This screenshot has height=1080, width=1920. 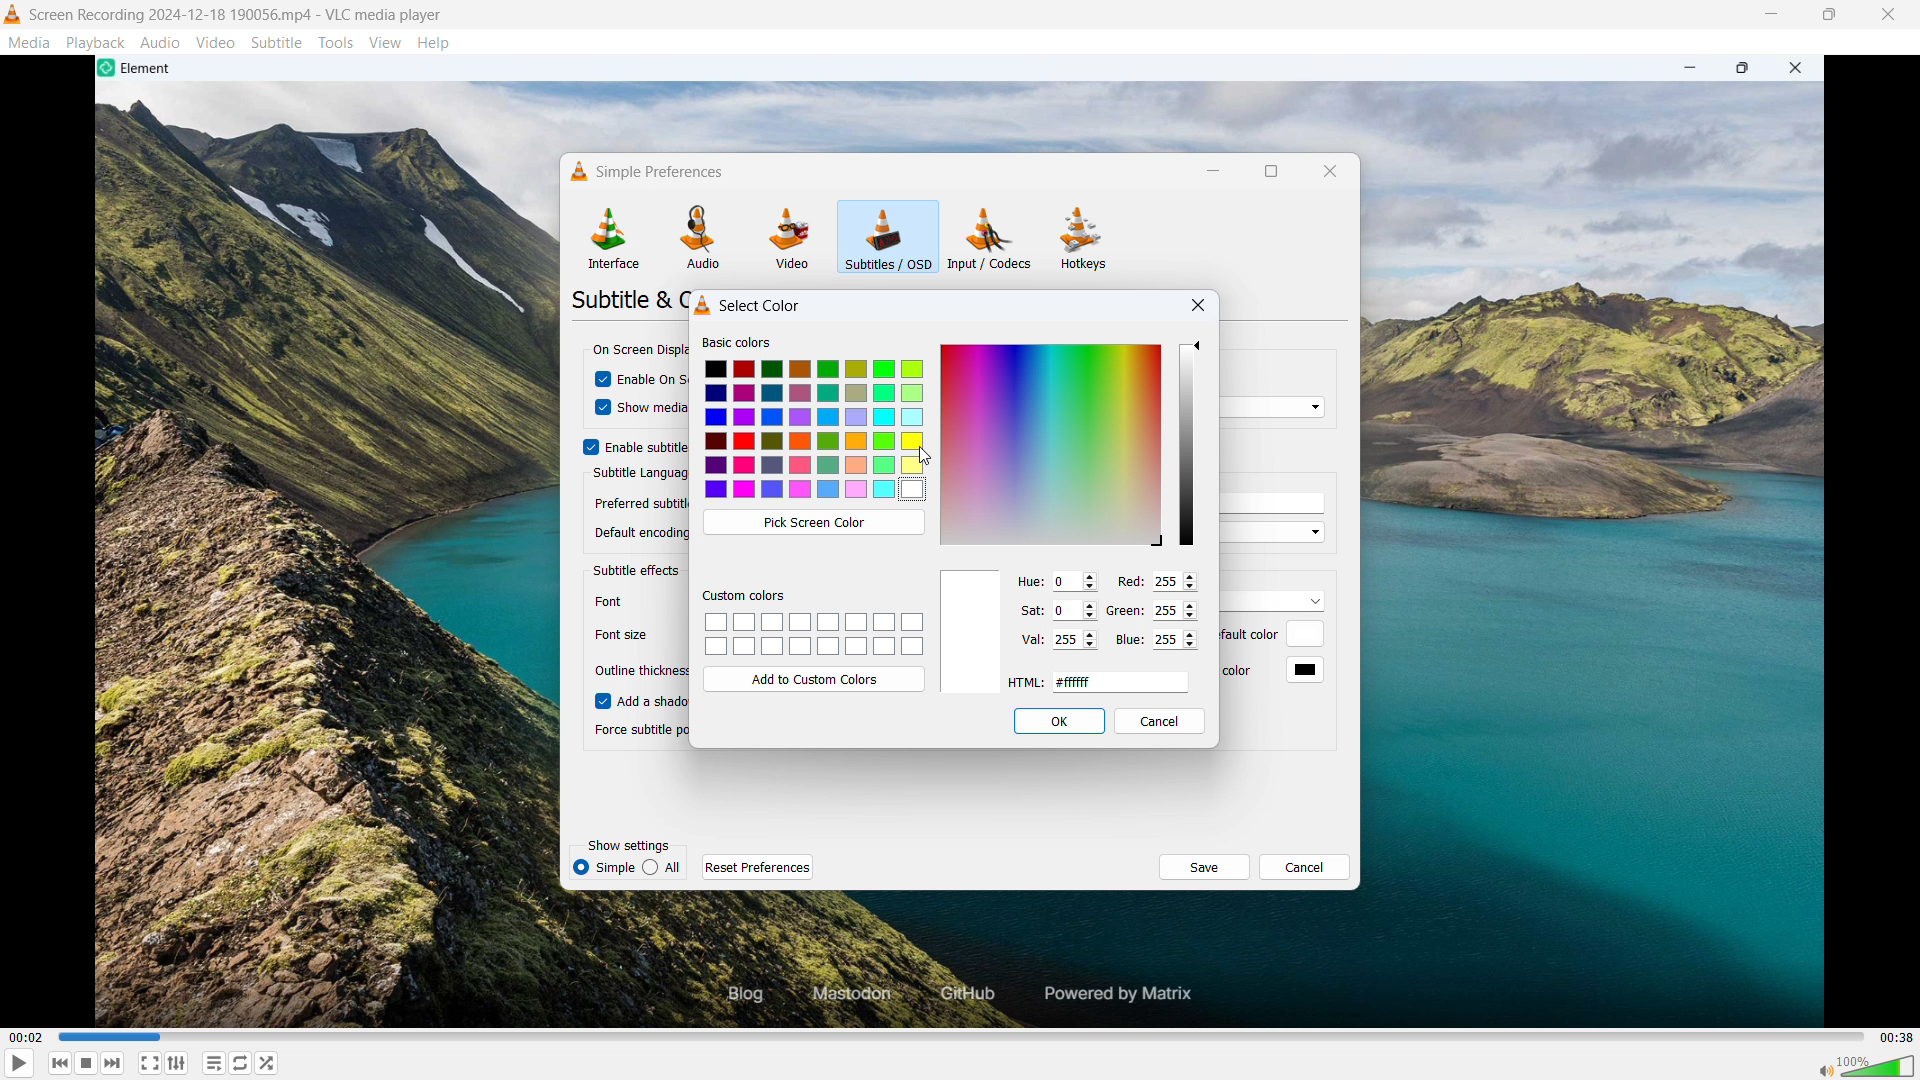 I want to click on Full screen , so click(x=150, y=1062).